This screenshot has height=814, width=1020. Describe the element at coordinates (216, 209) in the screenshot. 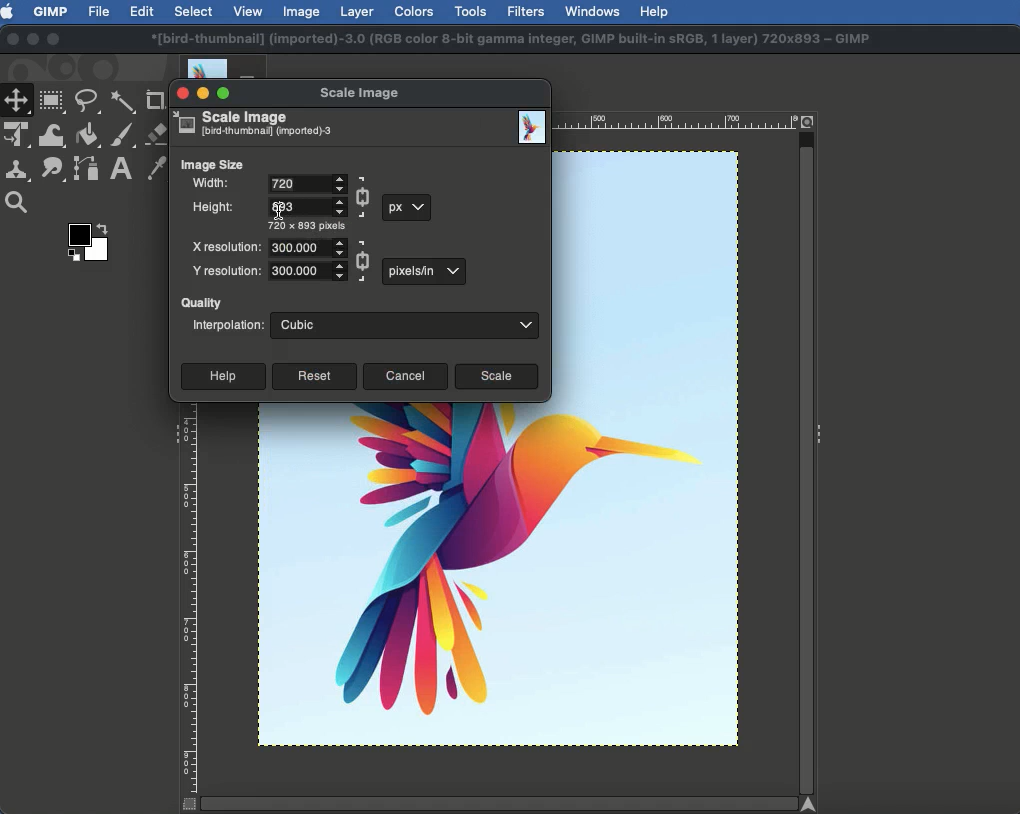

I see `Height` at that location.